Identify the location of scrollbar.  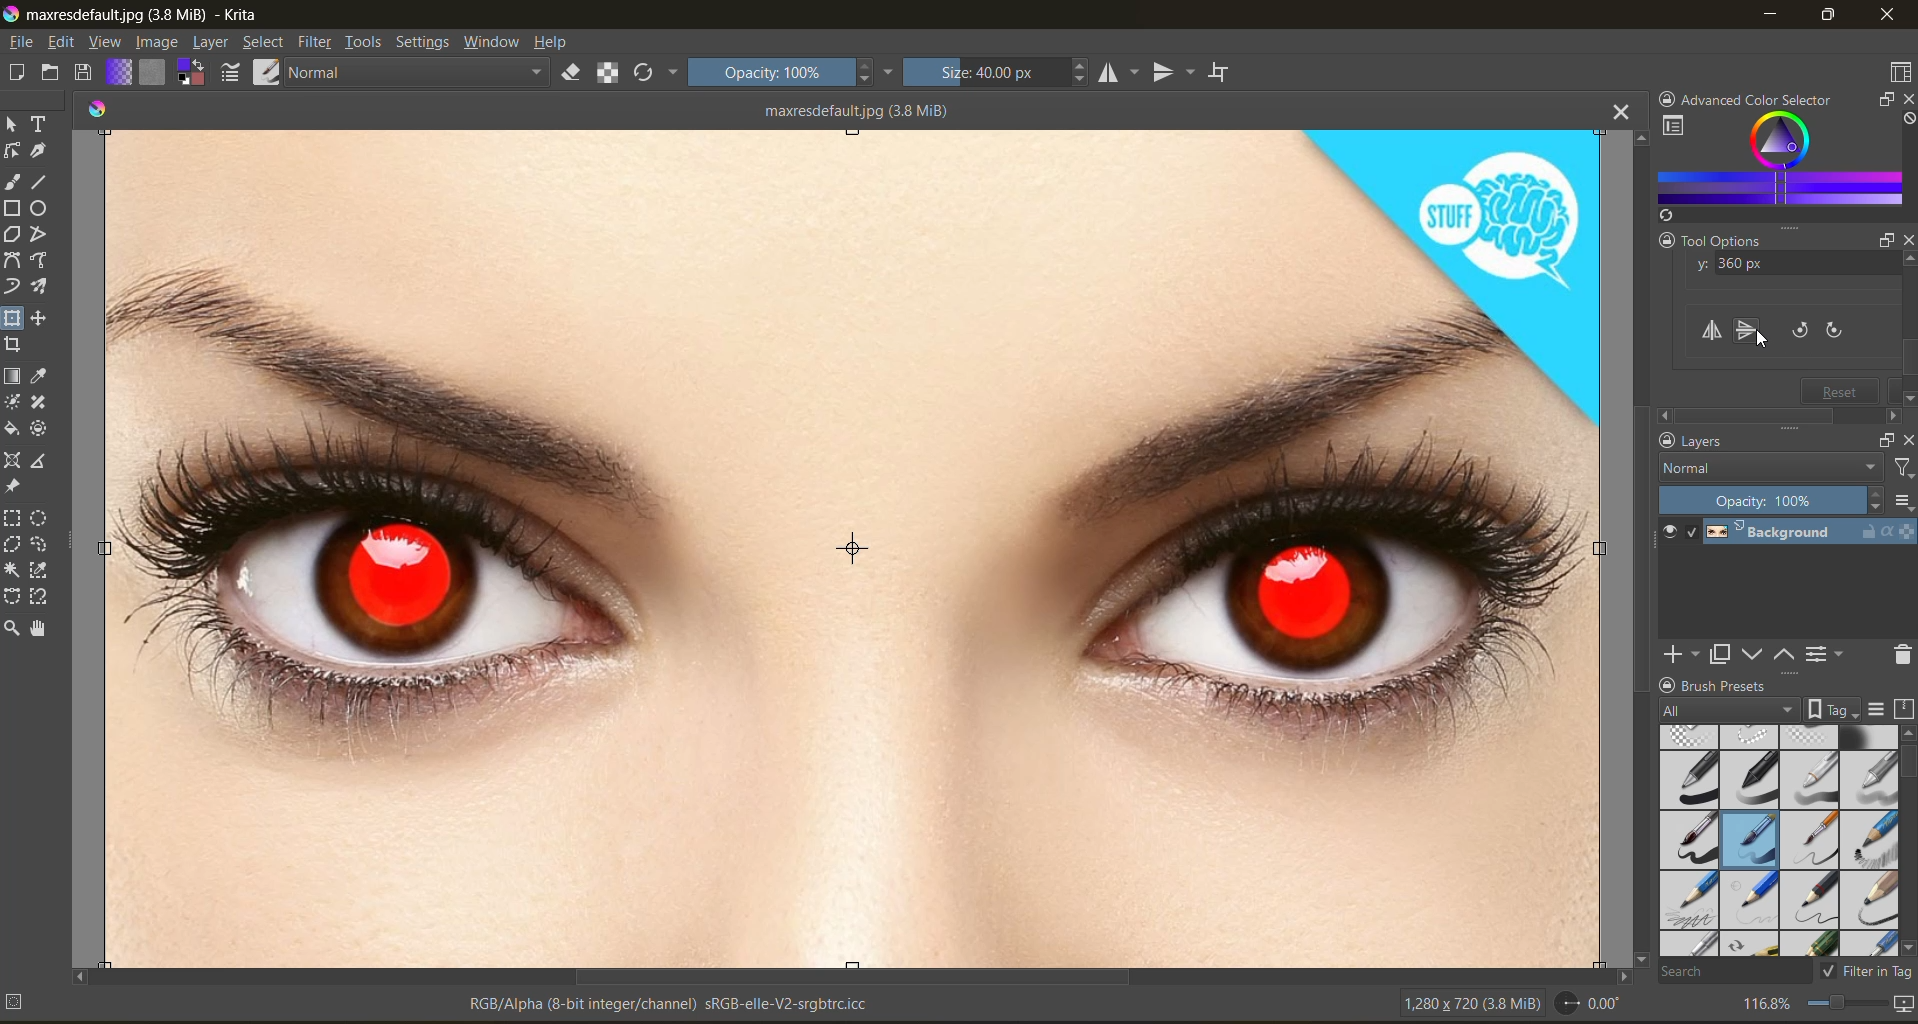
(1776, 414).